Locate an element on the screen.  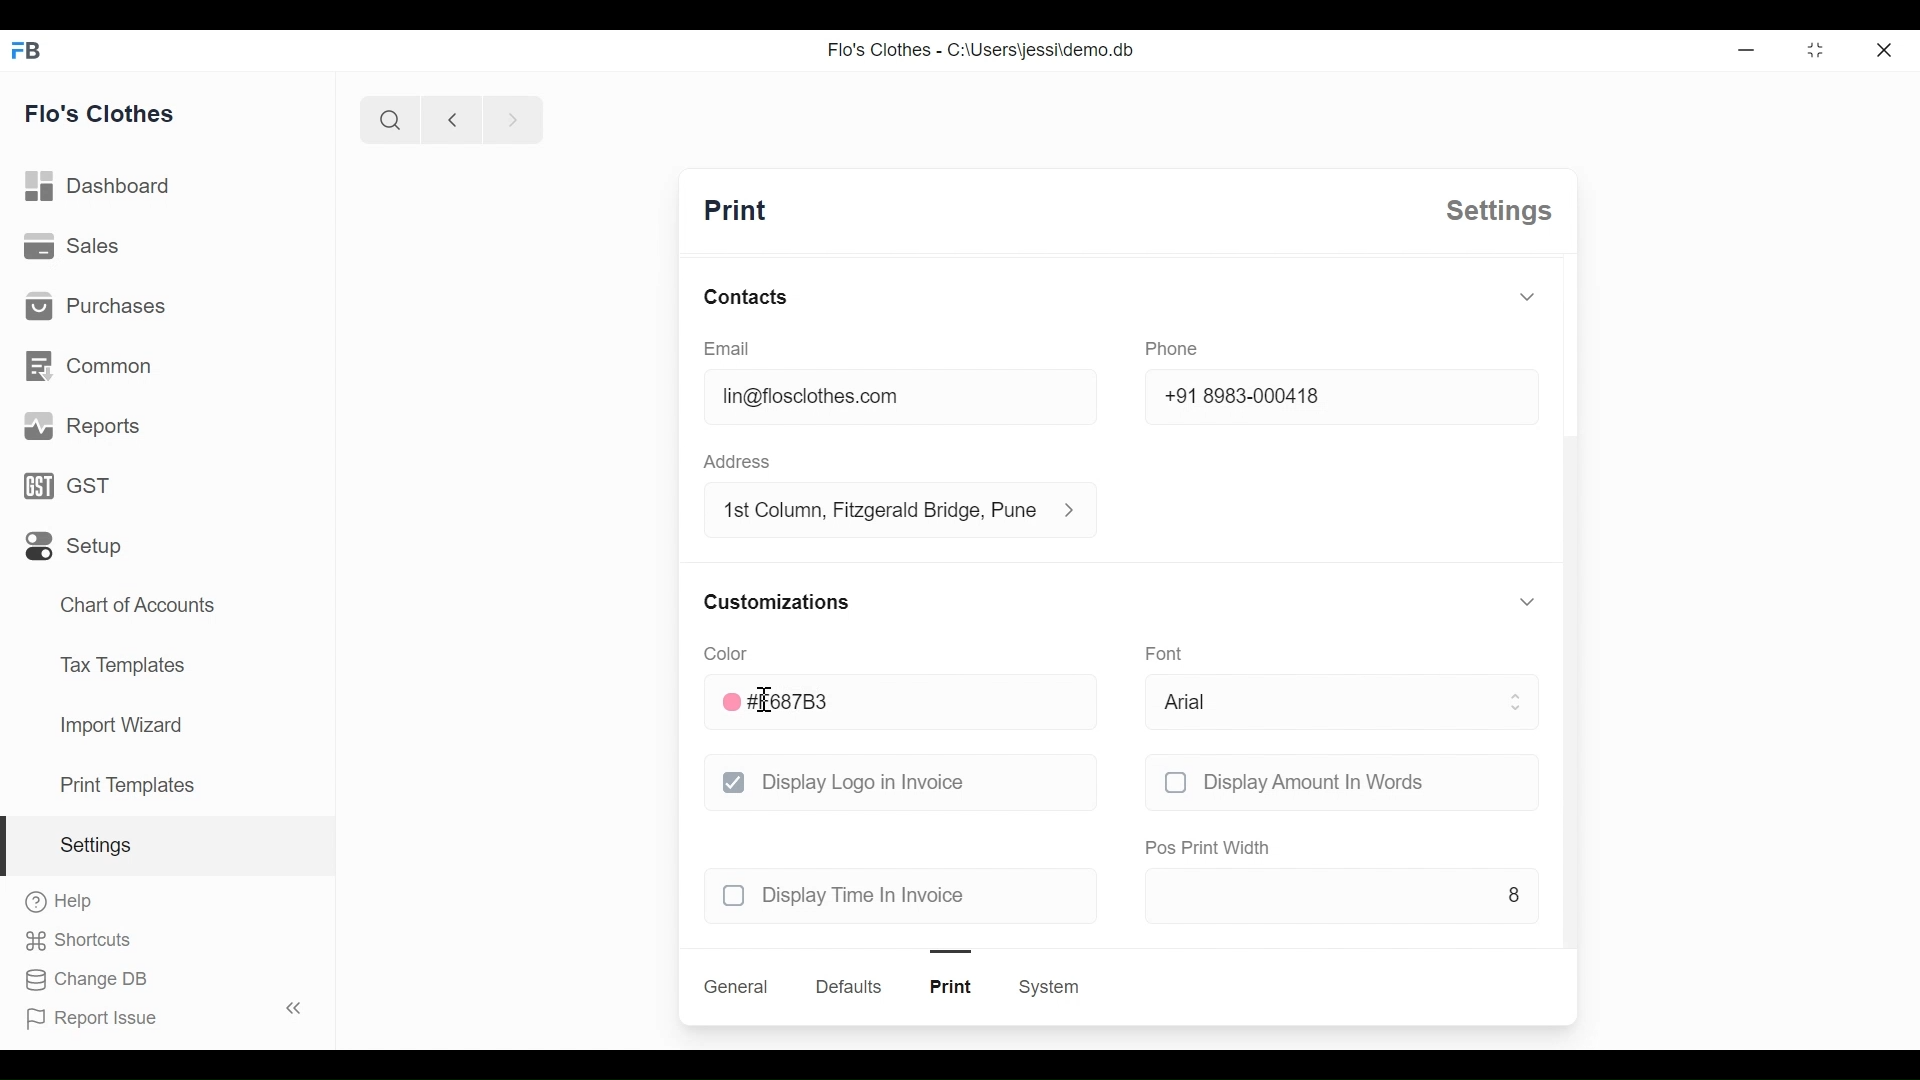
dashboard is located at coordinates (99, 186).